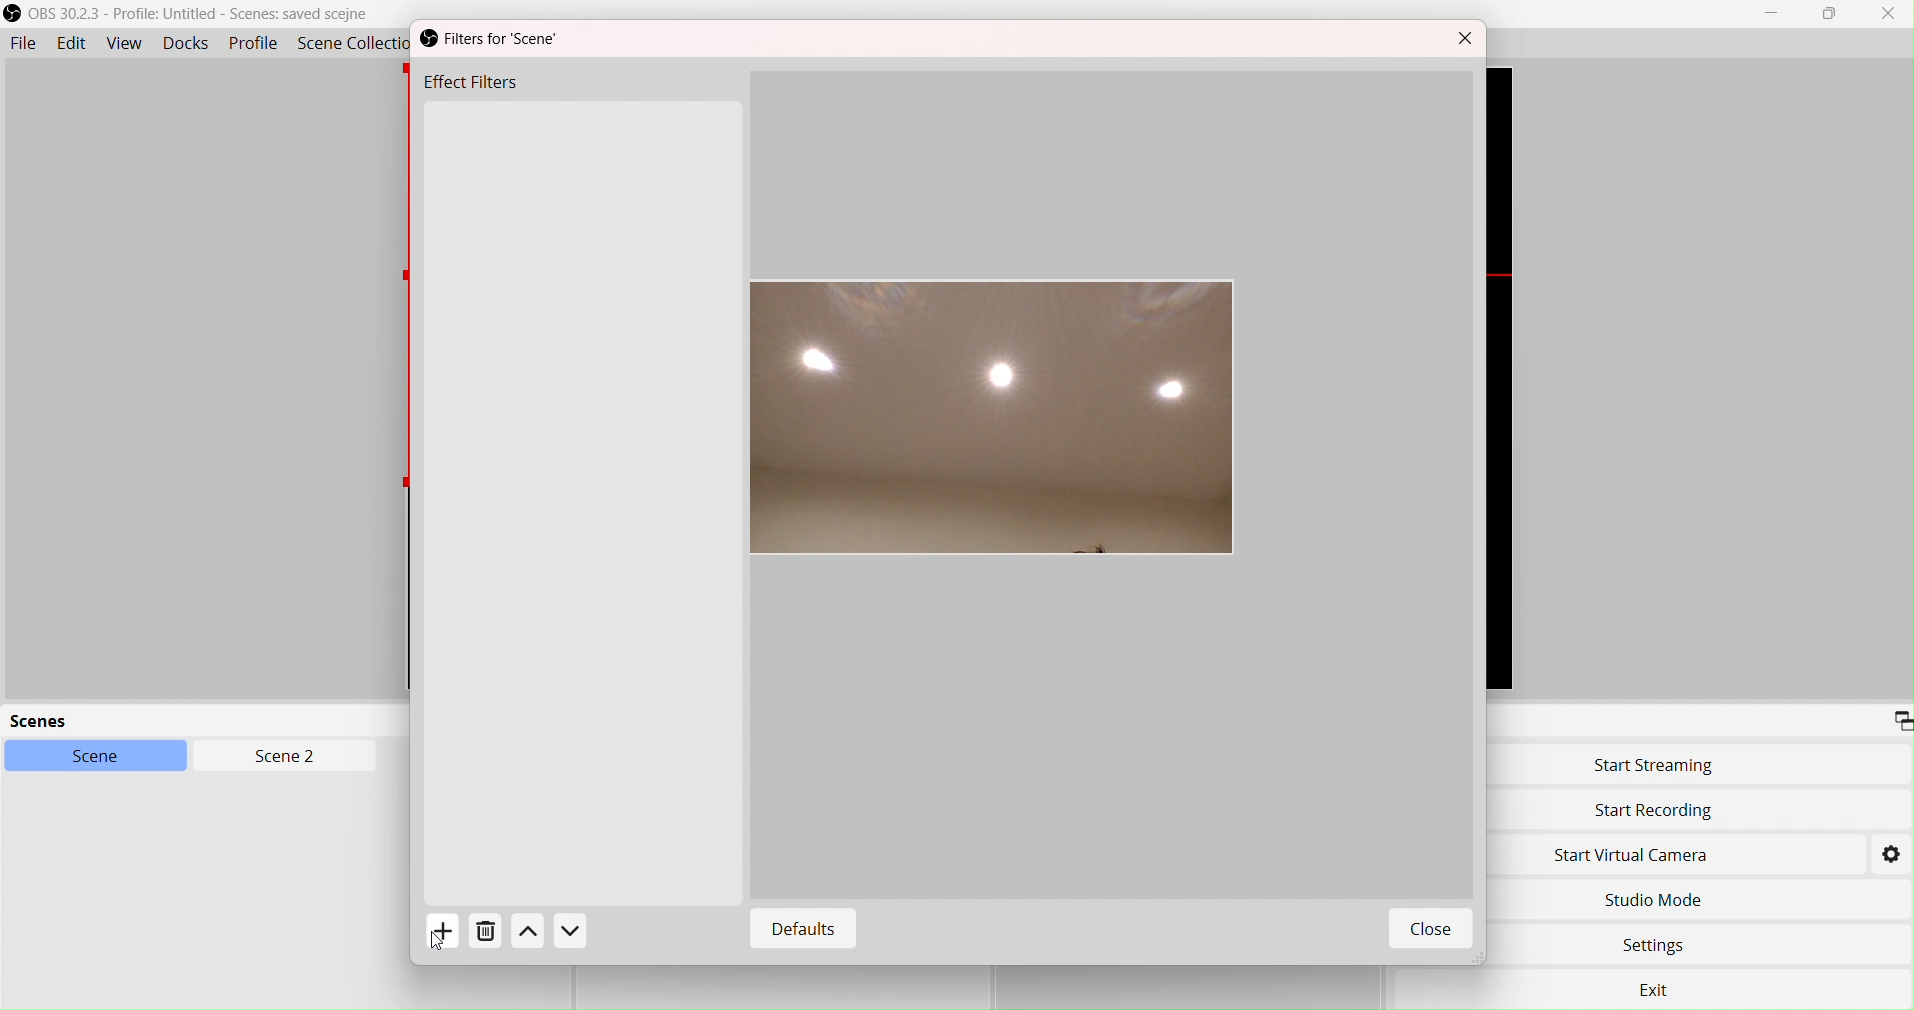  Describe the element at coordinates (160, 722) in the screenshot. I see `scenes` at that location.